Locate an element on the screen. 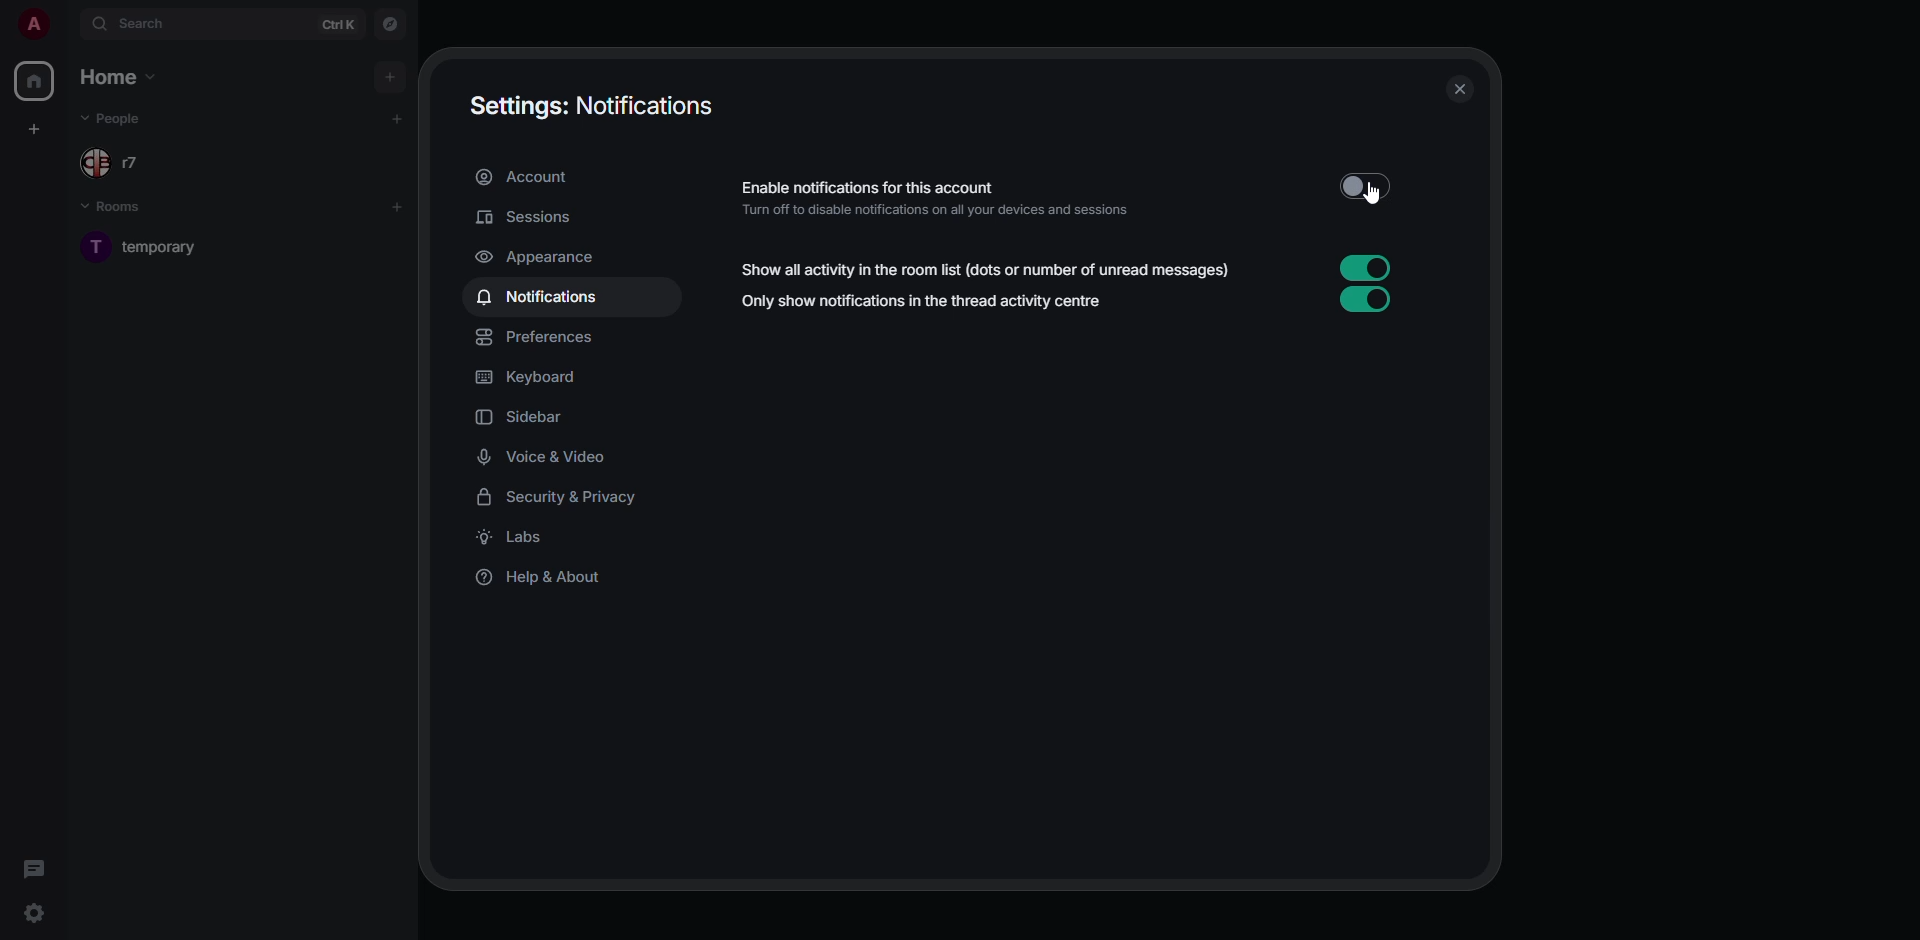  voice & video is located at coordinates (547, 457).